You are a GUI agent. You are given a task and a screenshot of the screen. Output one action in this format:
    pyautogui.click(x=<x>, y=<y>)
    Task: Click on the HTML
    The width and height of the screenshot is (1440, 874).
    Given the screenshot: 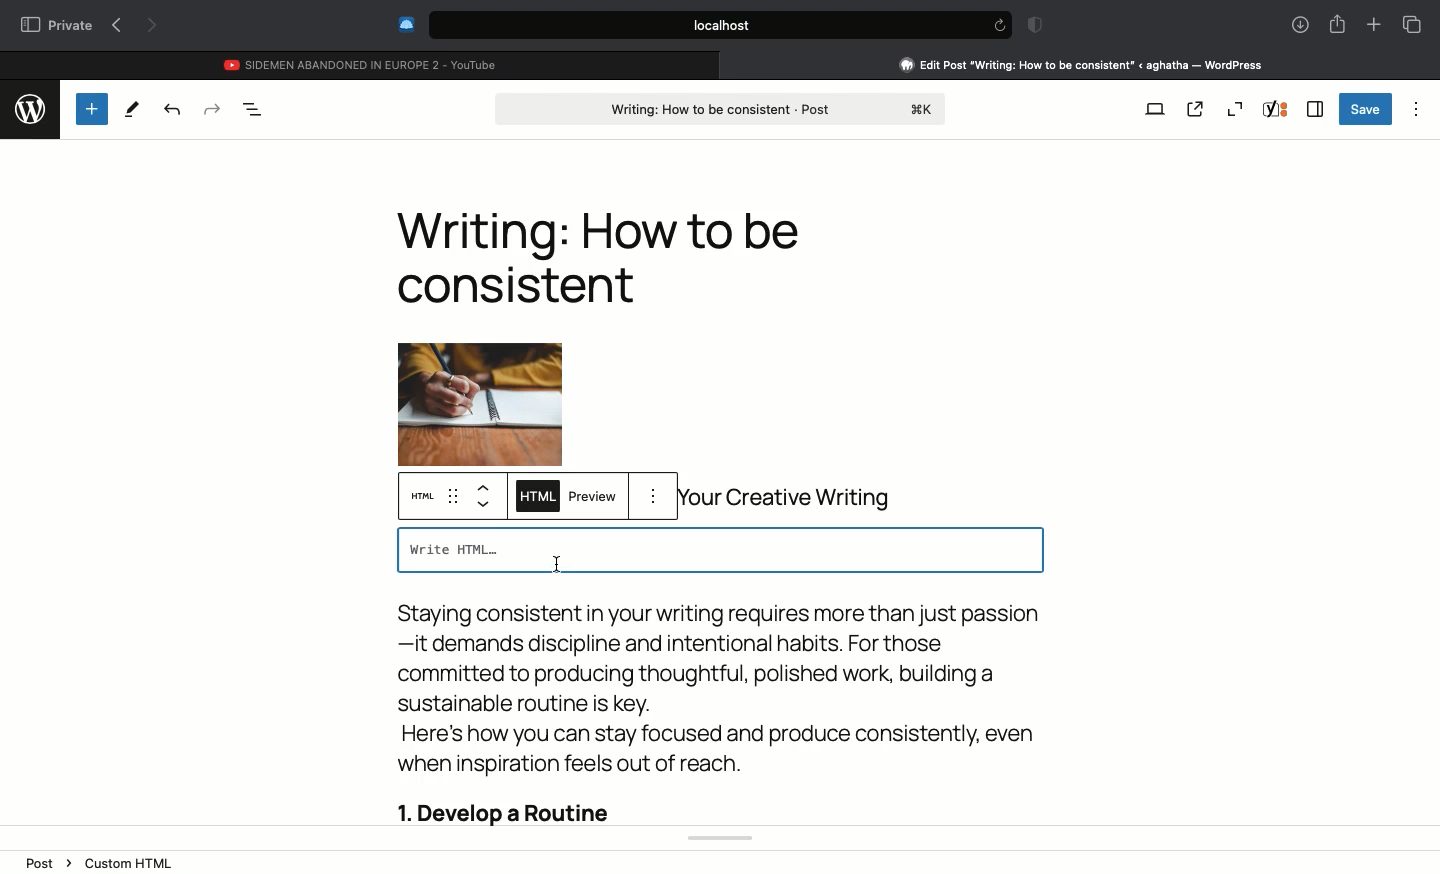 What is the action you would take?
    pyautogui.click(x=535, y=498)
    